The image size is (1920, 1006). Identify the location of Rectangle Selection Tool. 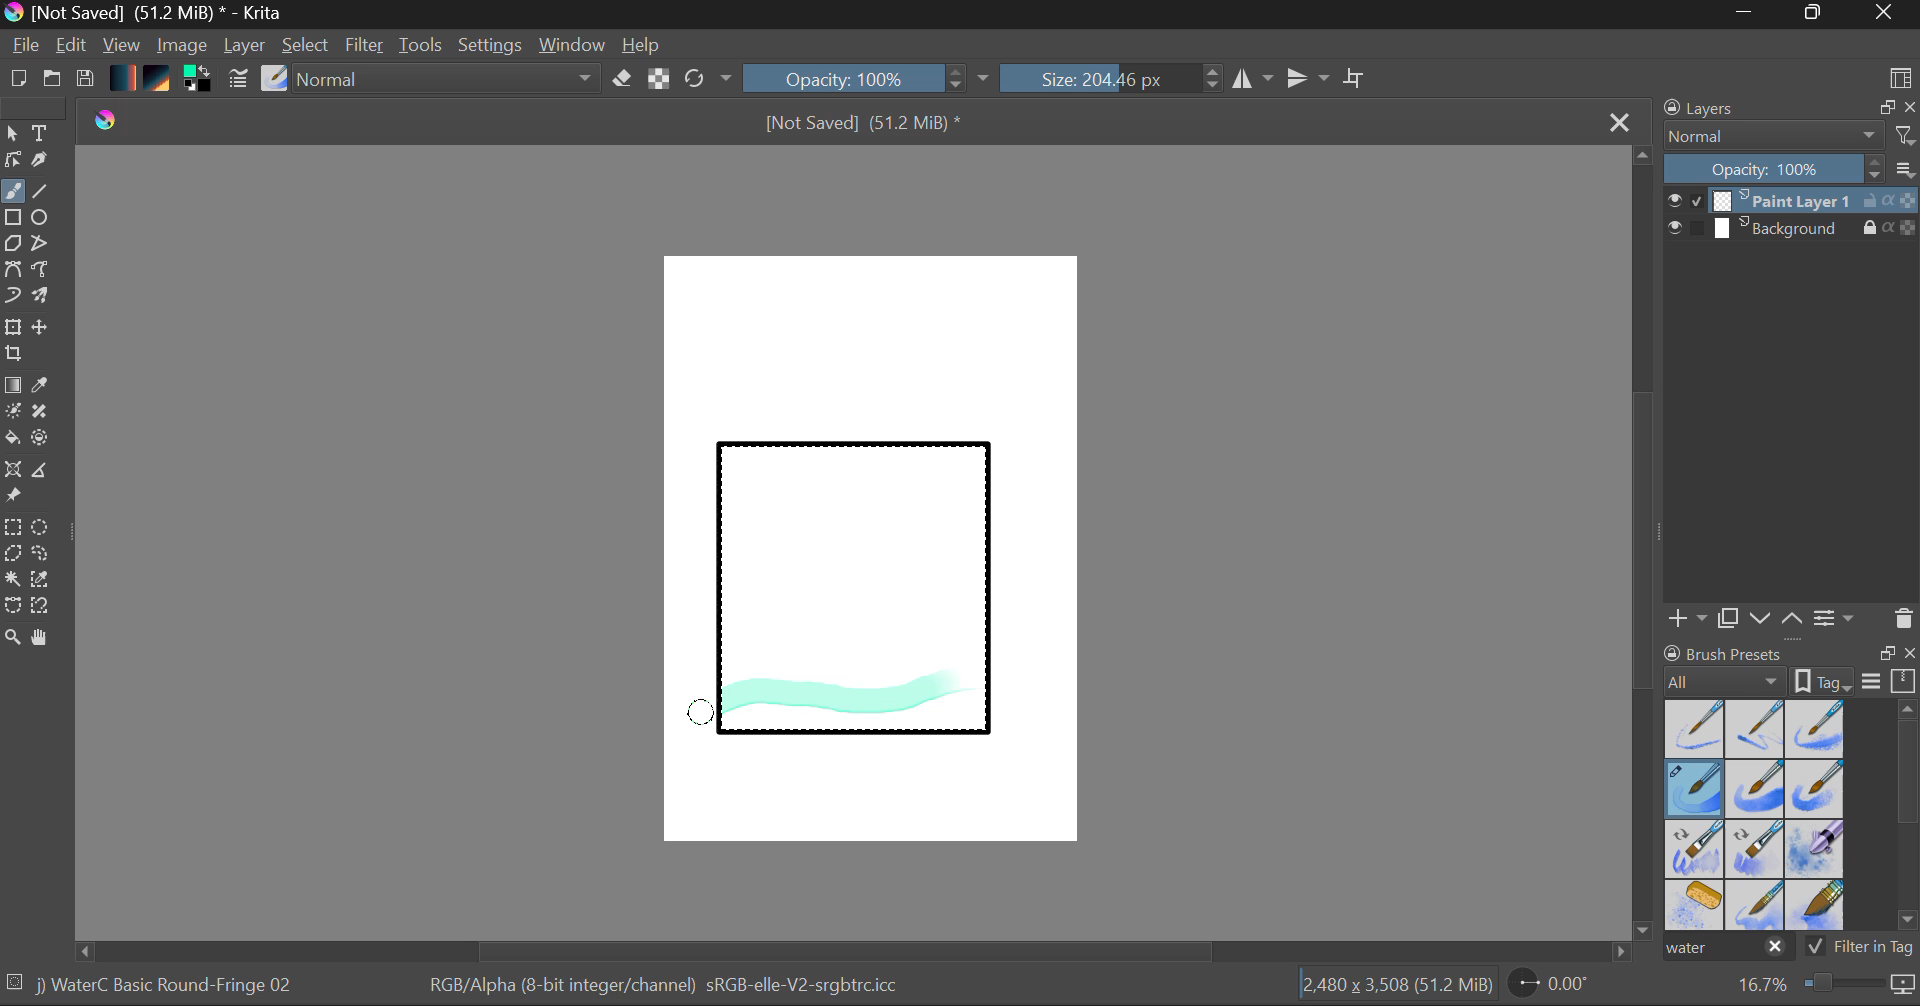
(12, 530).